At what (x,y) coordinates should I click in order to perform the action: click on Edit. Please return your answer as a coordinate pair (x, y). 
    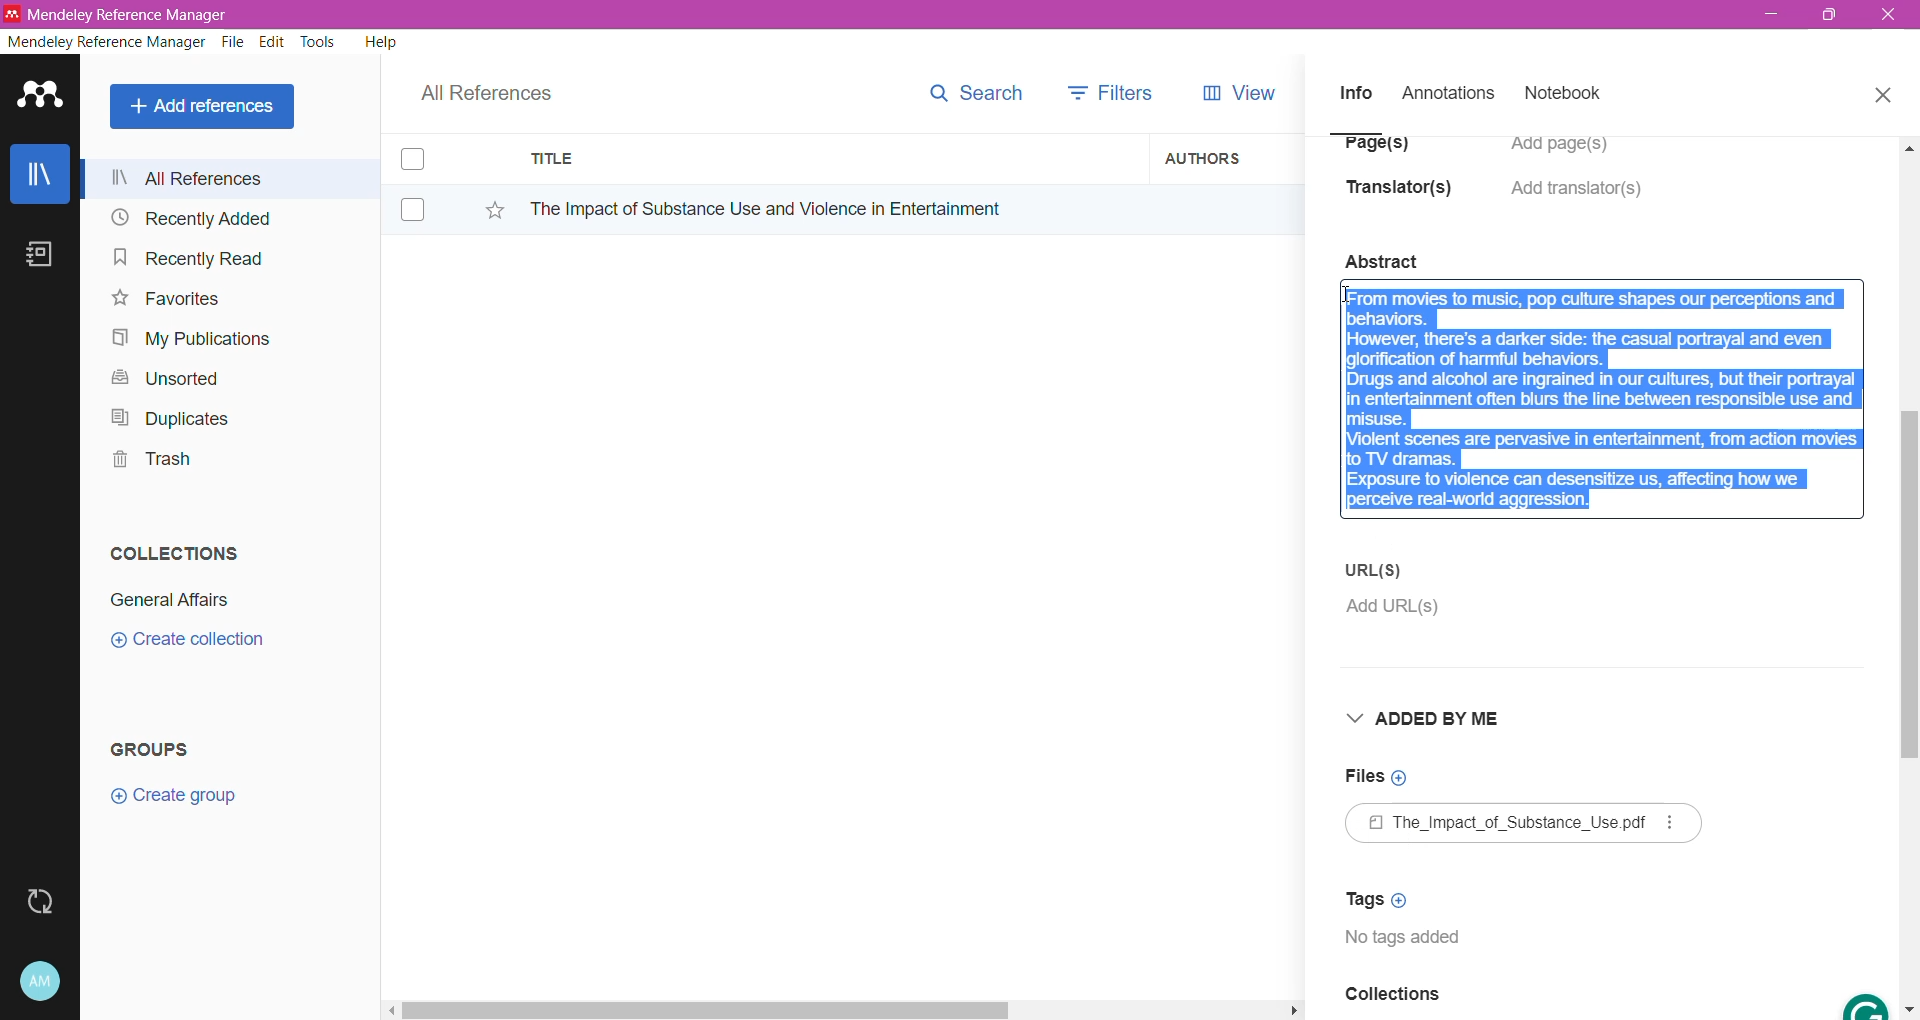
    Looking at the image, I should click on (272, 42).